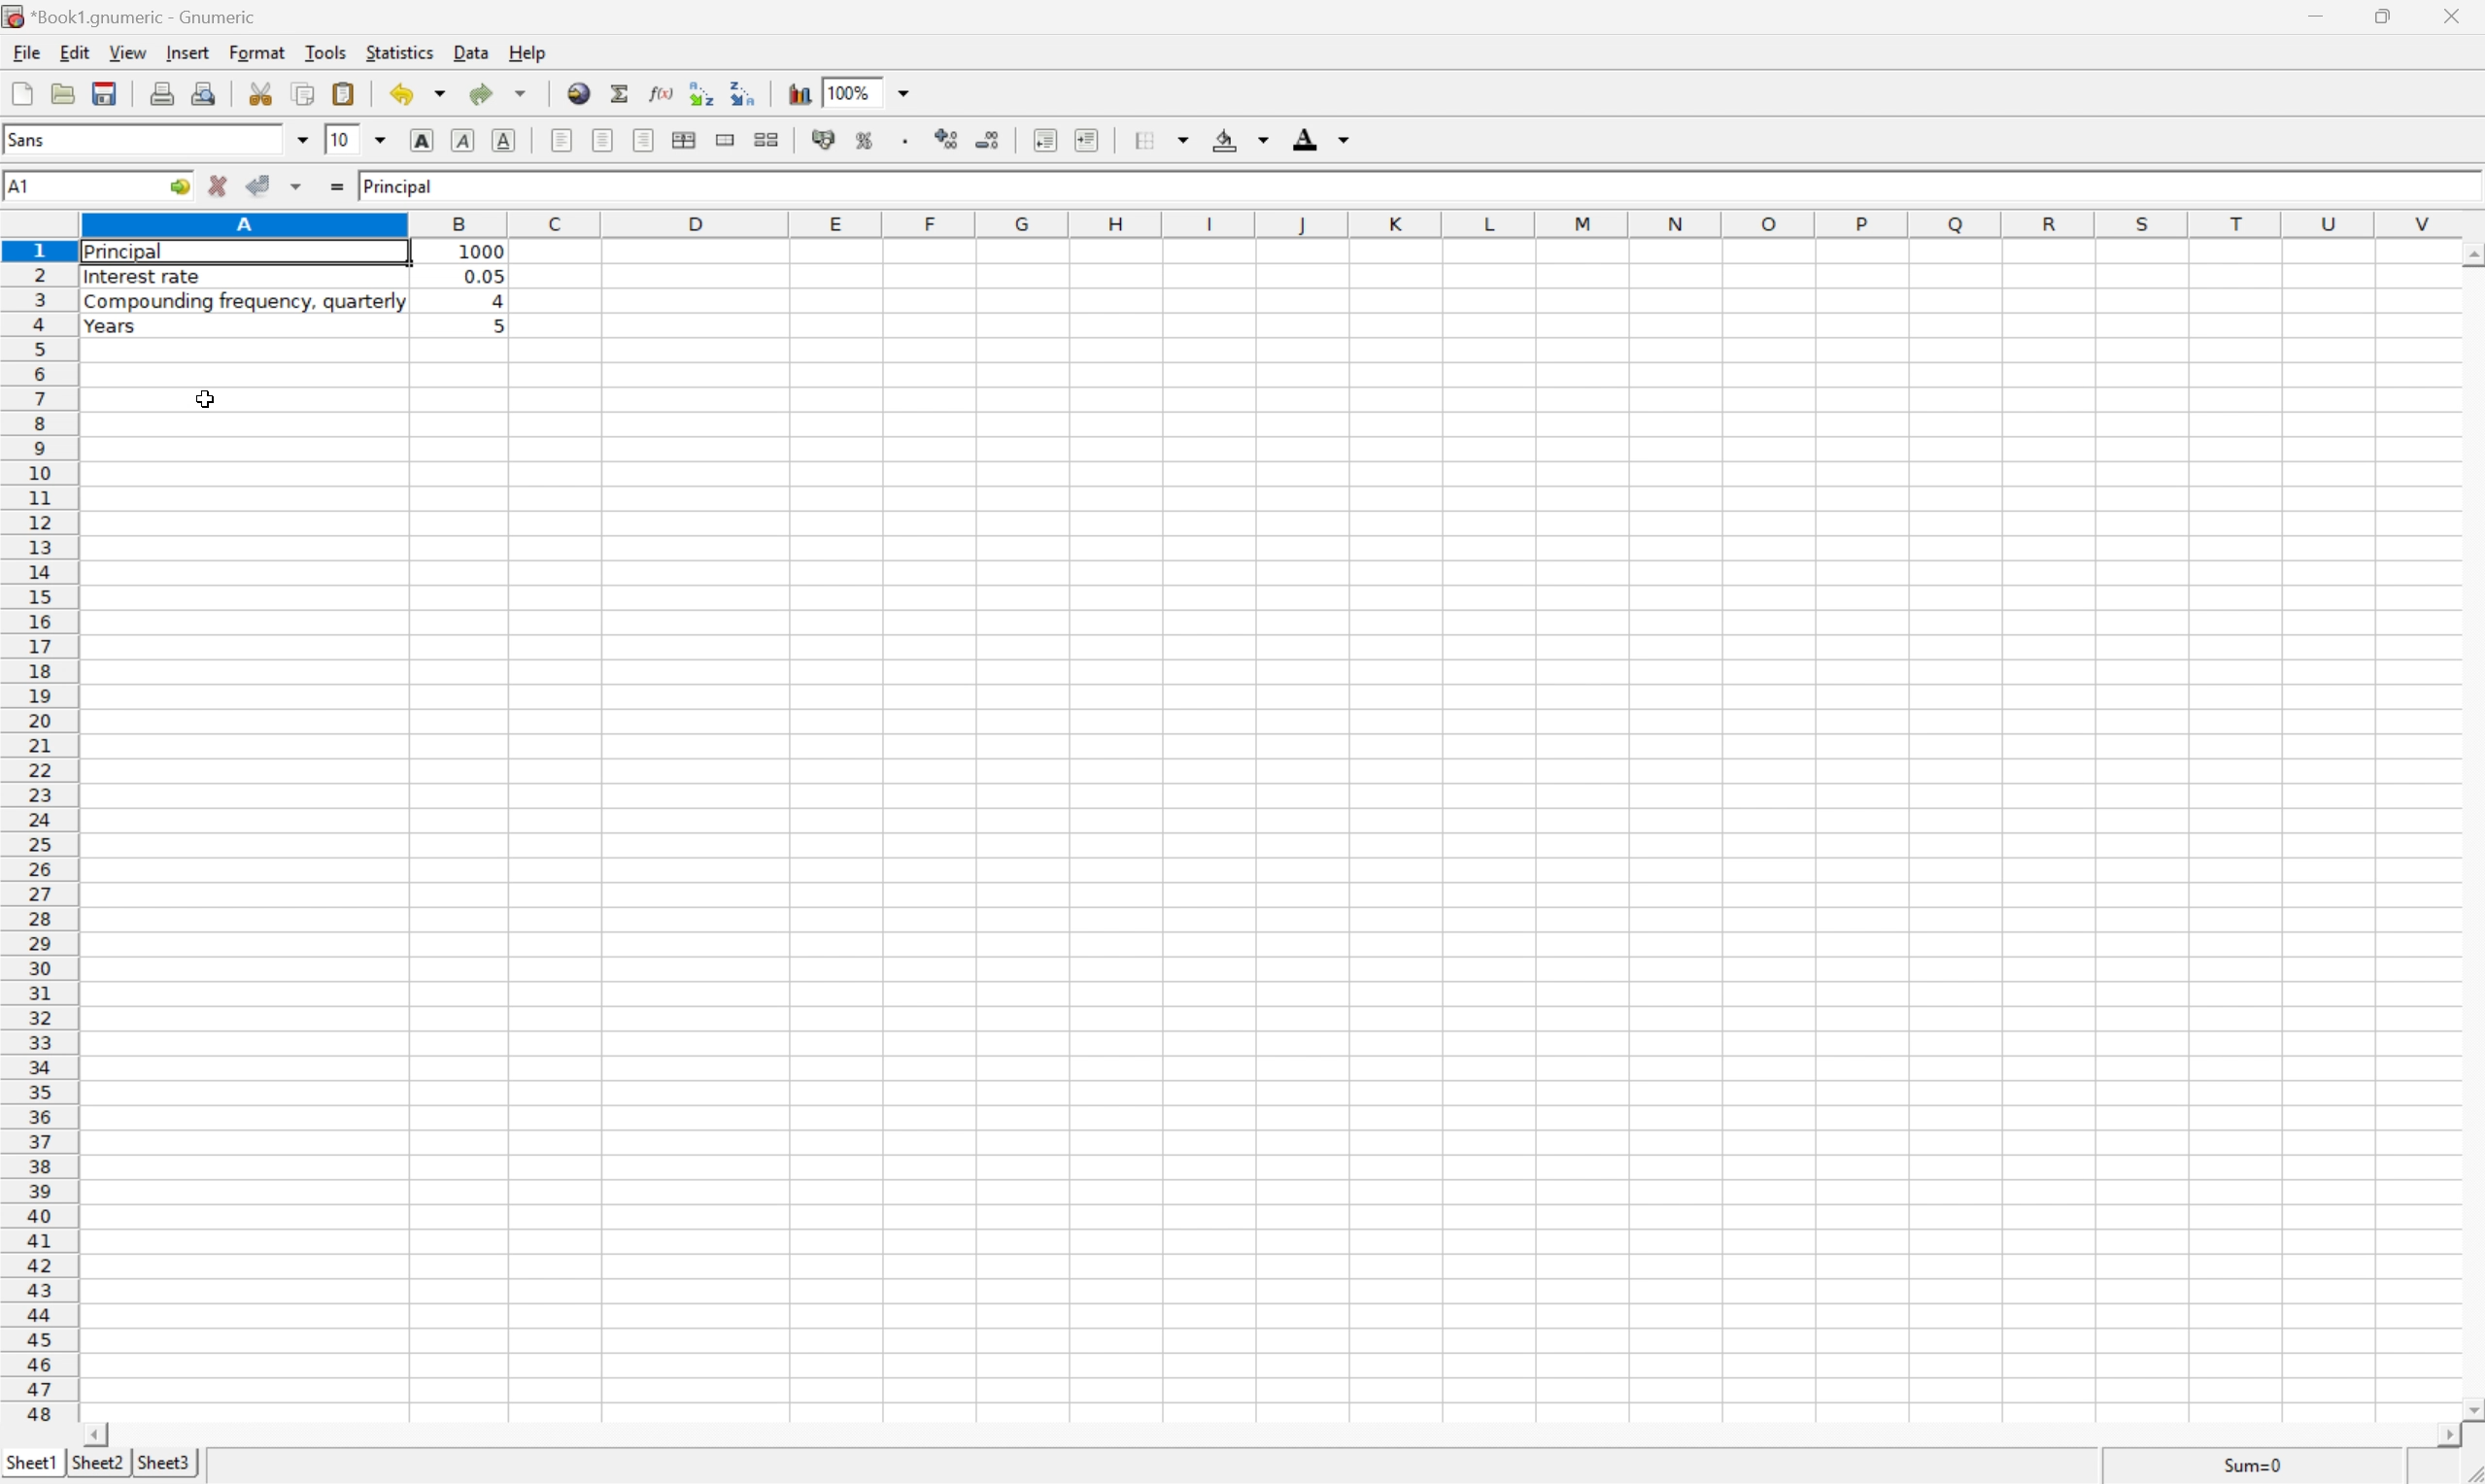  What do you see at coordinates (72, 52) in the screenshot?
I see `edit` at bounding box center [72, 52].